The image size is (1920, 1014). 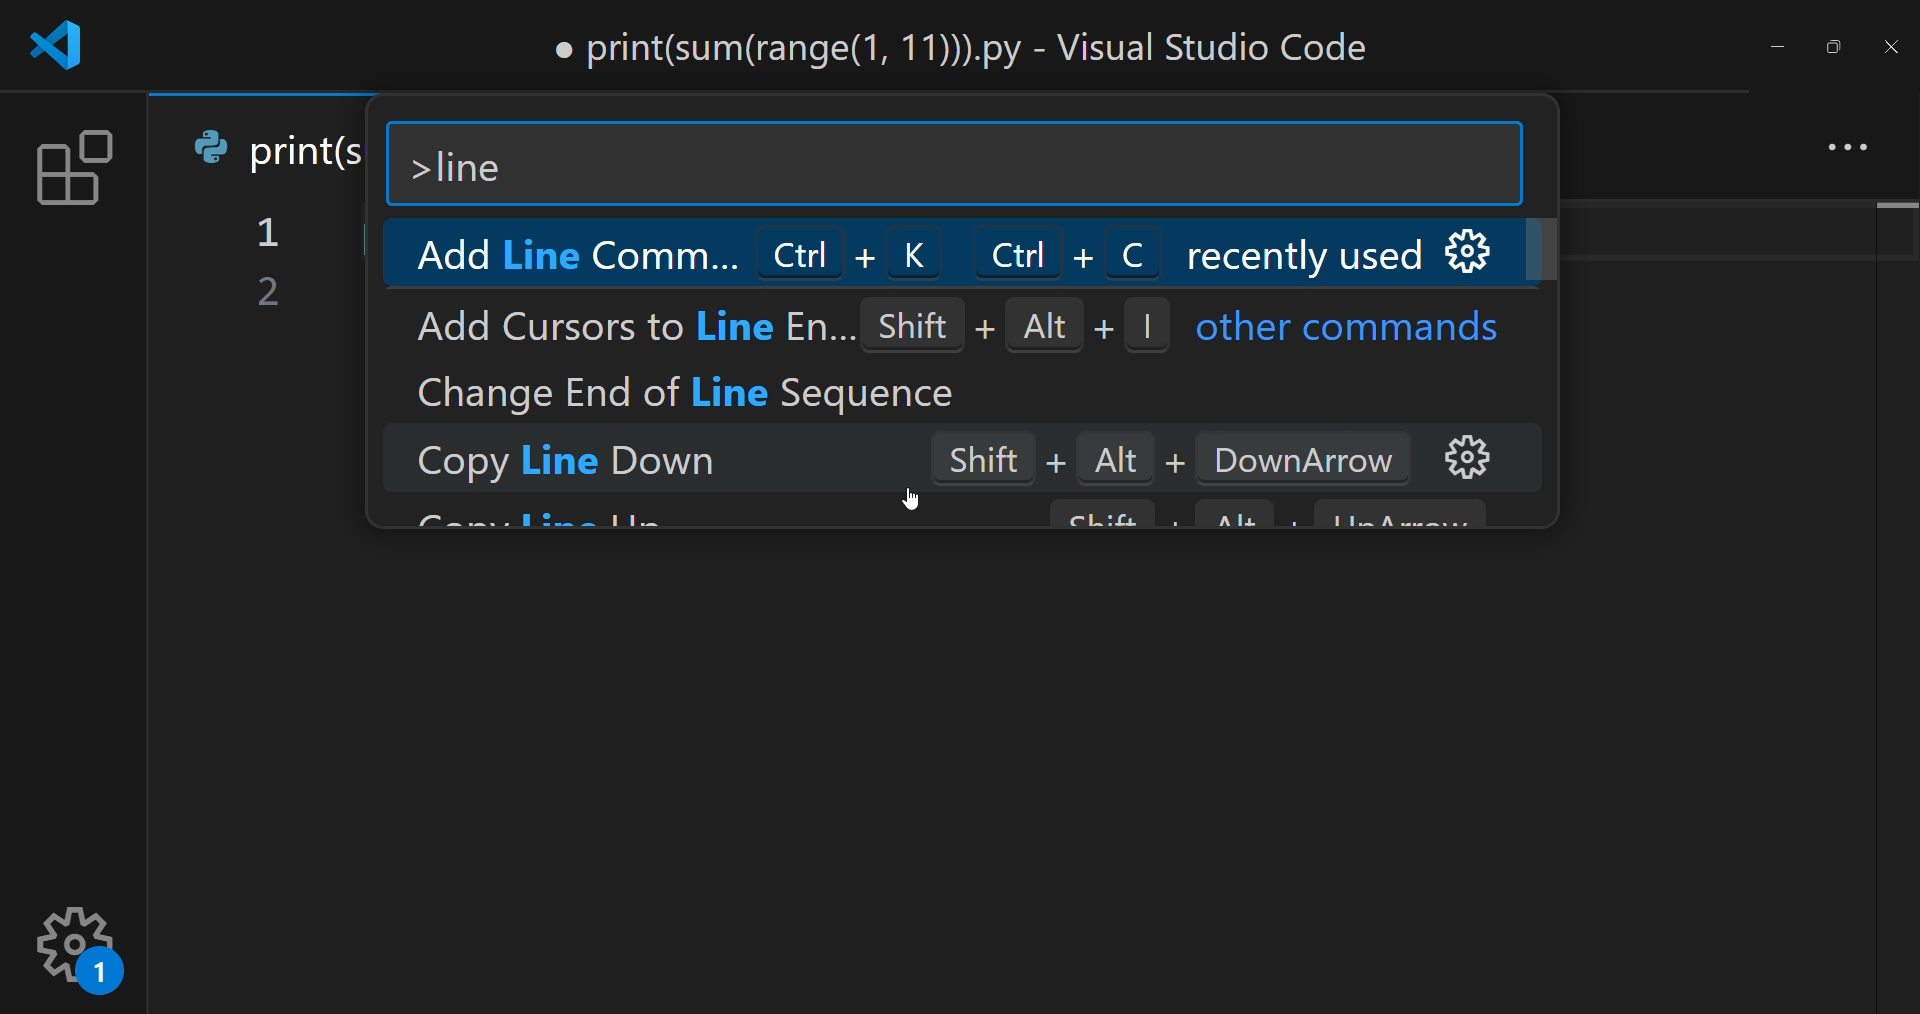 I want to click on other commands, so click(x=1348, y=322).